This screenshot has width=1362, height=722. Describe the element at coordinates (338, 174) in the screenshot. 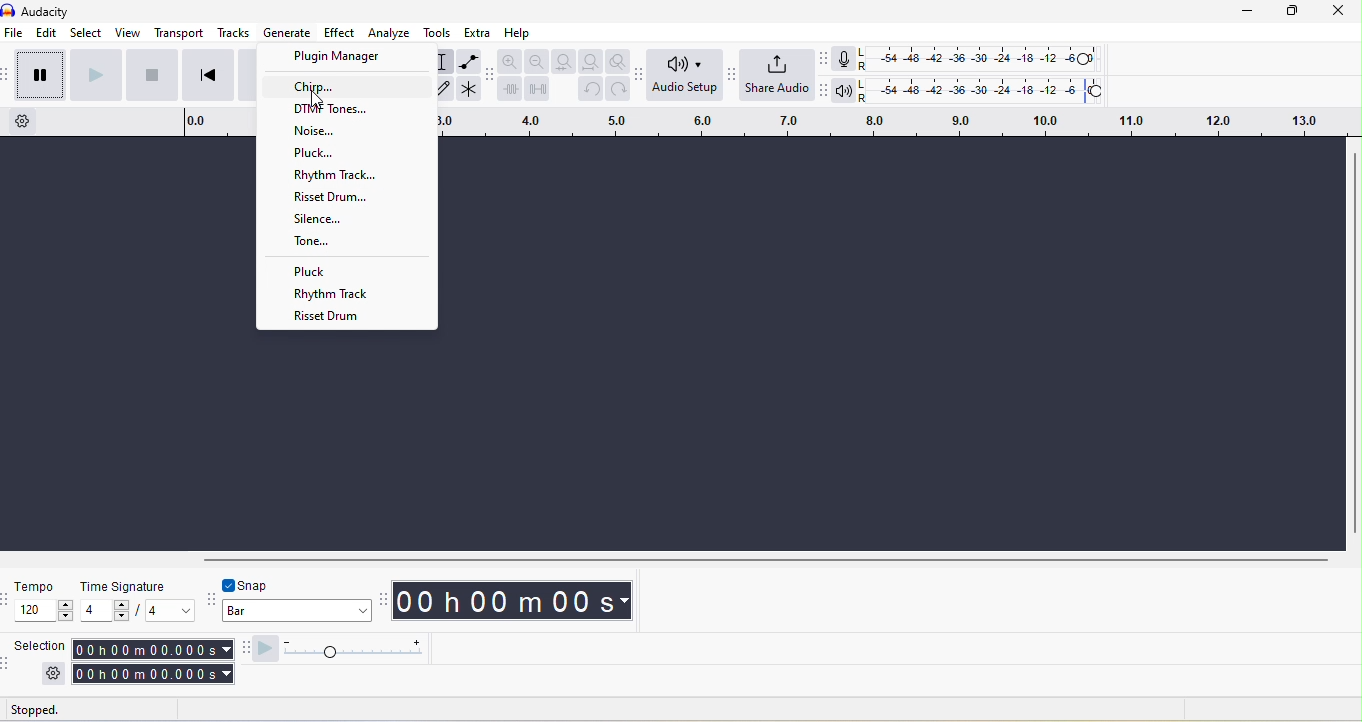

I see `rhythm track` at that location.